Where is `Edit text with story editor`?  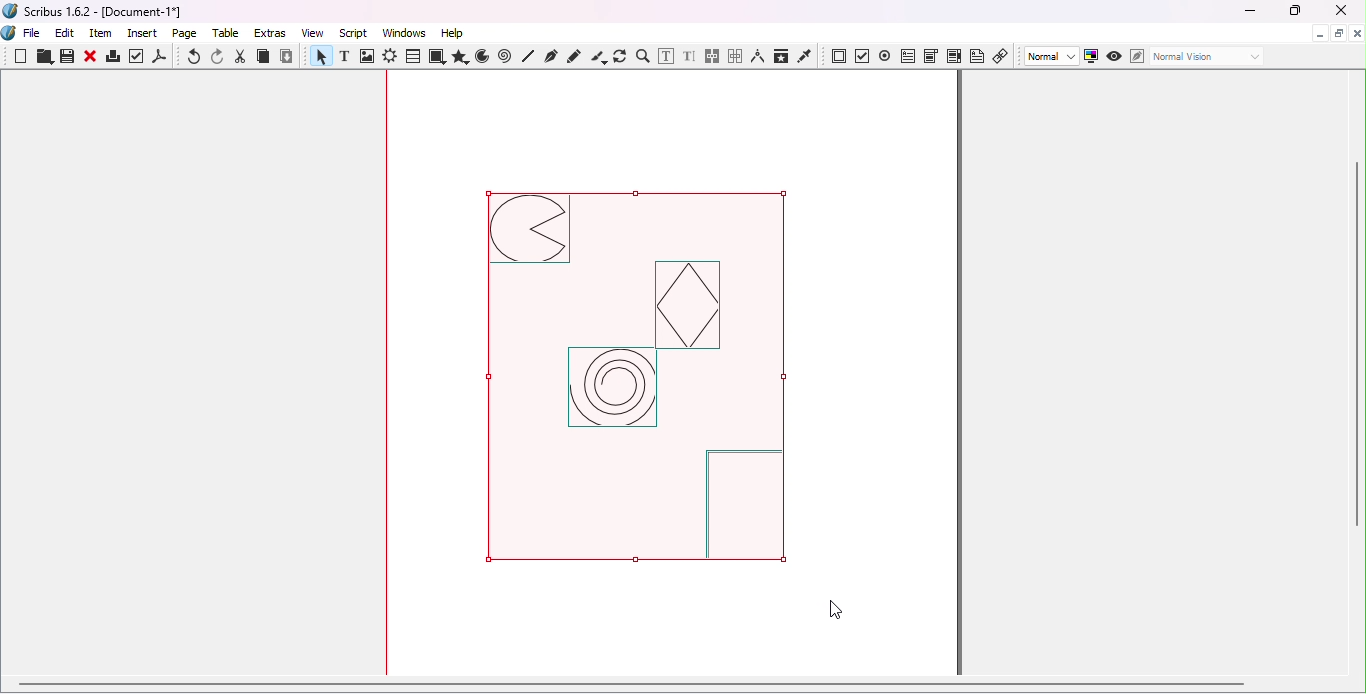
Edit text with story editor is located at coordinates (689, 57).